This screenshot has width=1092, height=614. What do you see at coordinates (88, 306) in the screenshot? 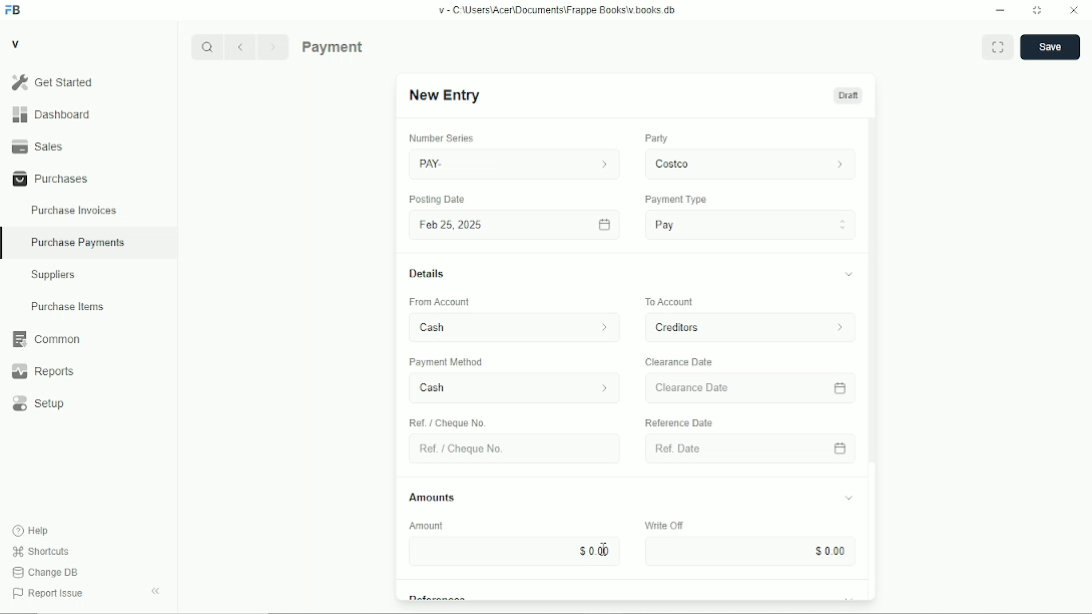
I see `Purchase Items` at bounding box center [88, 306].